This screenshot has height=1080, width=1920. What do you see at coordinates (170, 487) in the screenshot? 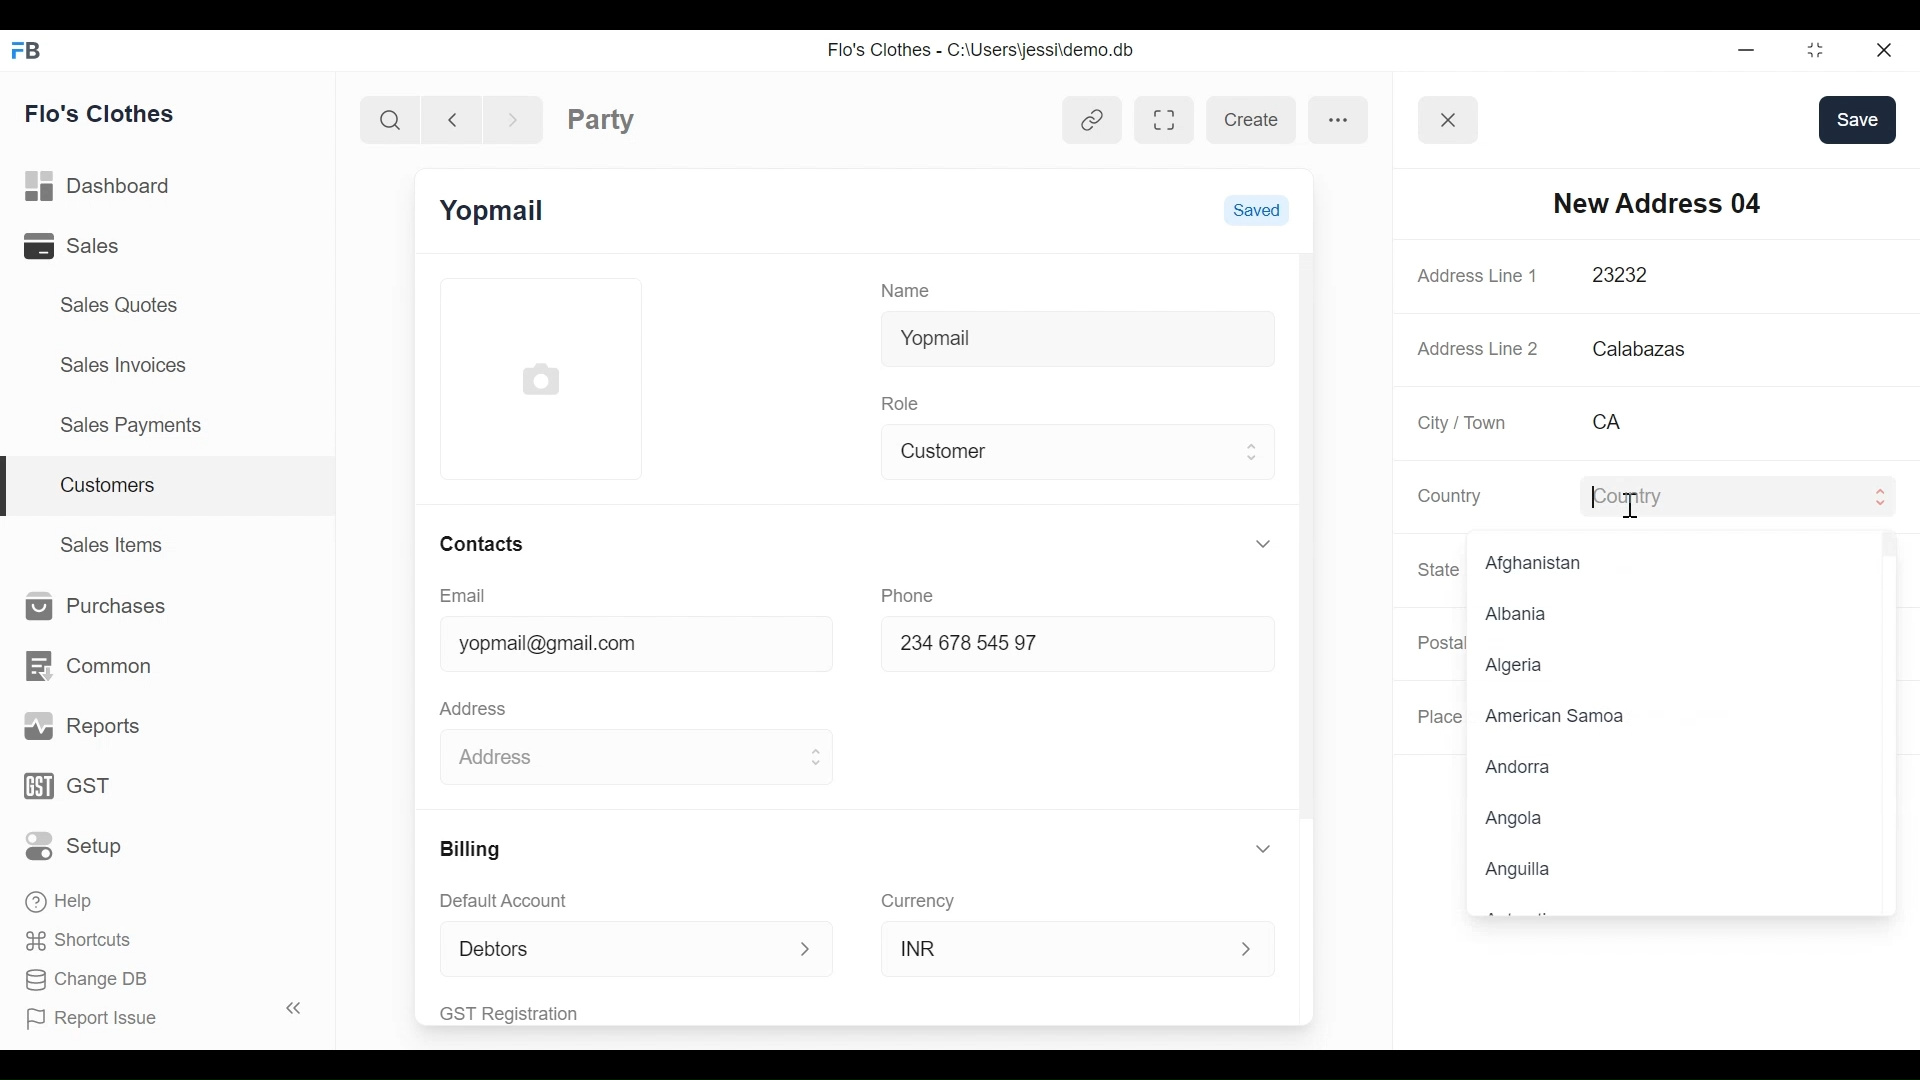
I see `Customers` at bounding box center [170, 487].